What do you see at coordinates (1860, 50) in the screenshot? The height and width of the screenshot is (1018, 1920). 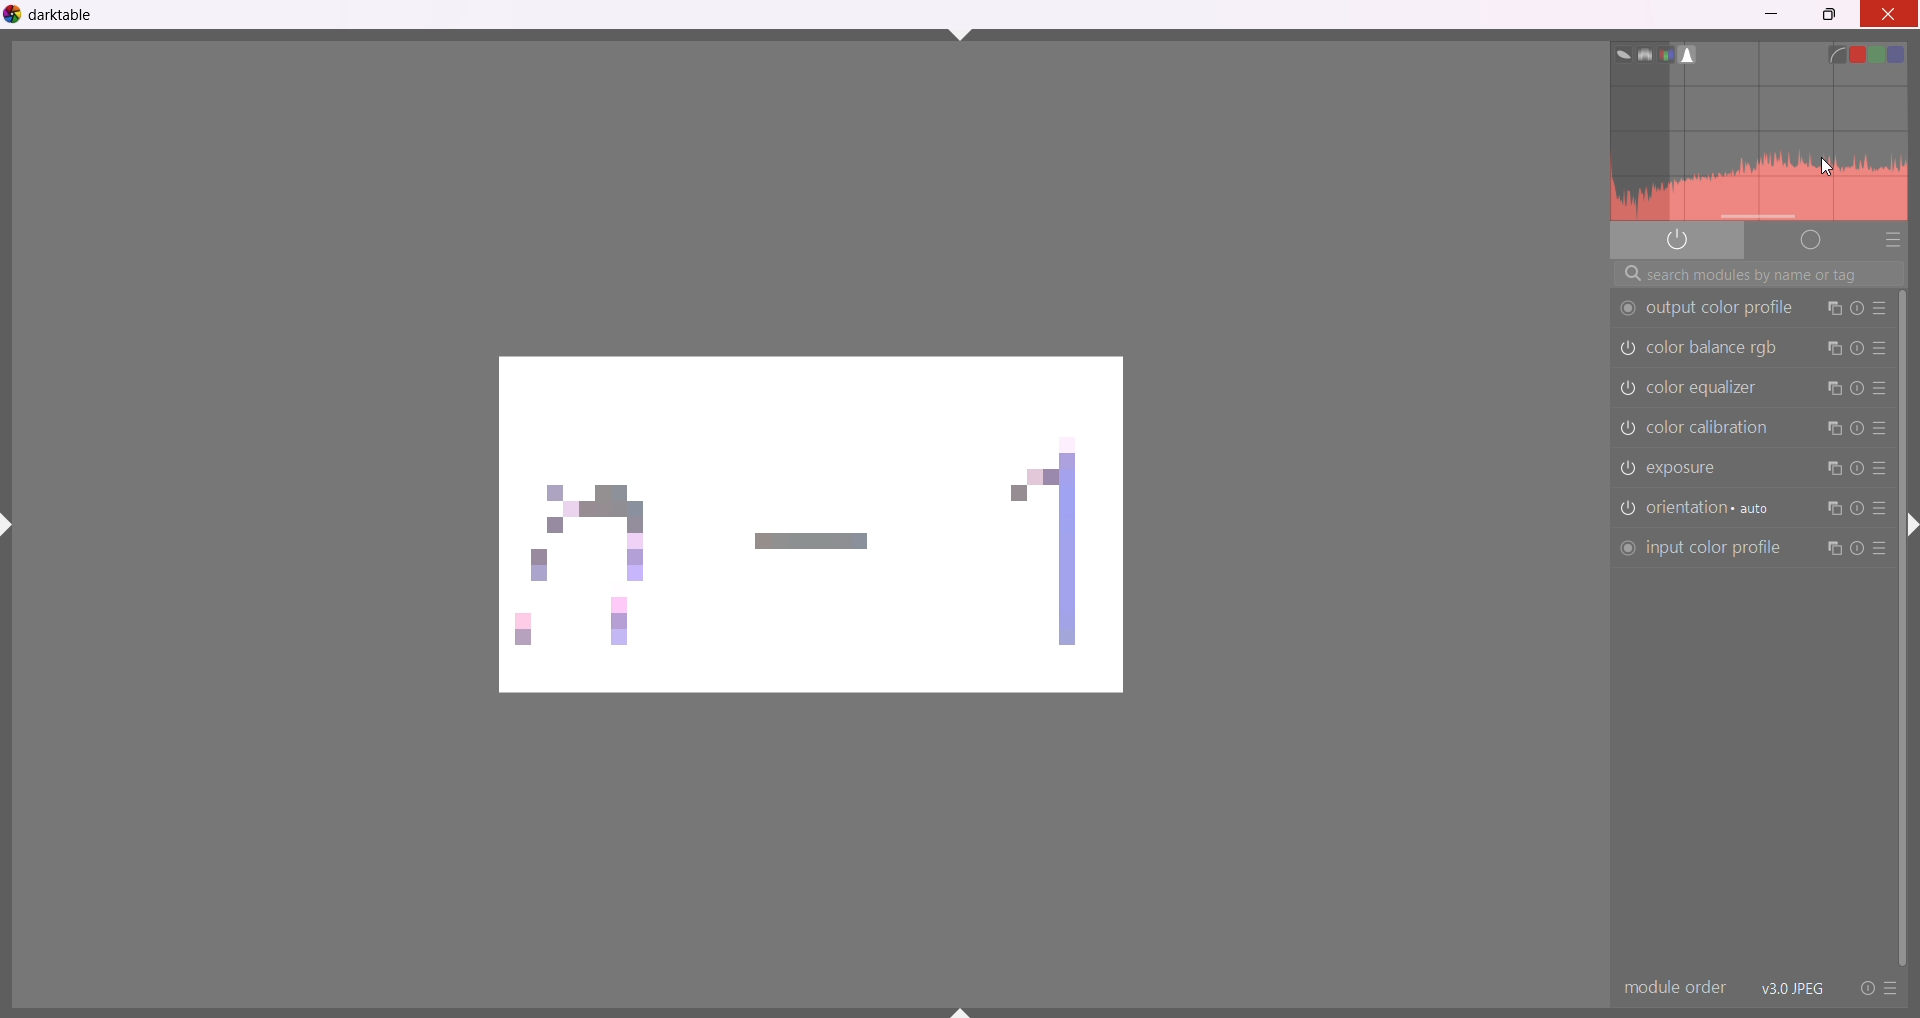 I see `red` at bounding box center [1860, 50].